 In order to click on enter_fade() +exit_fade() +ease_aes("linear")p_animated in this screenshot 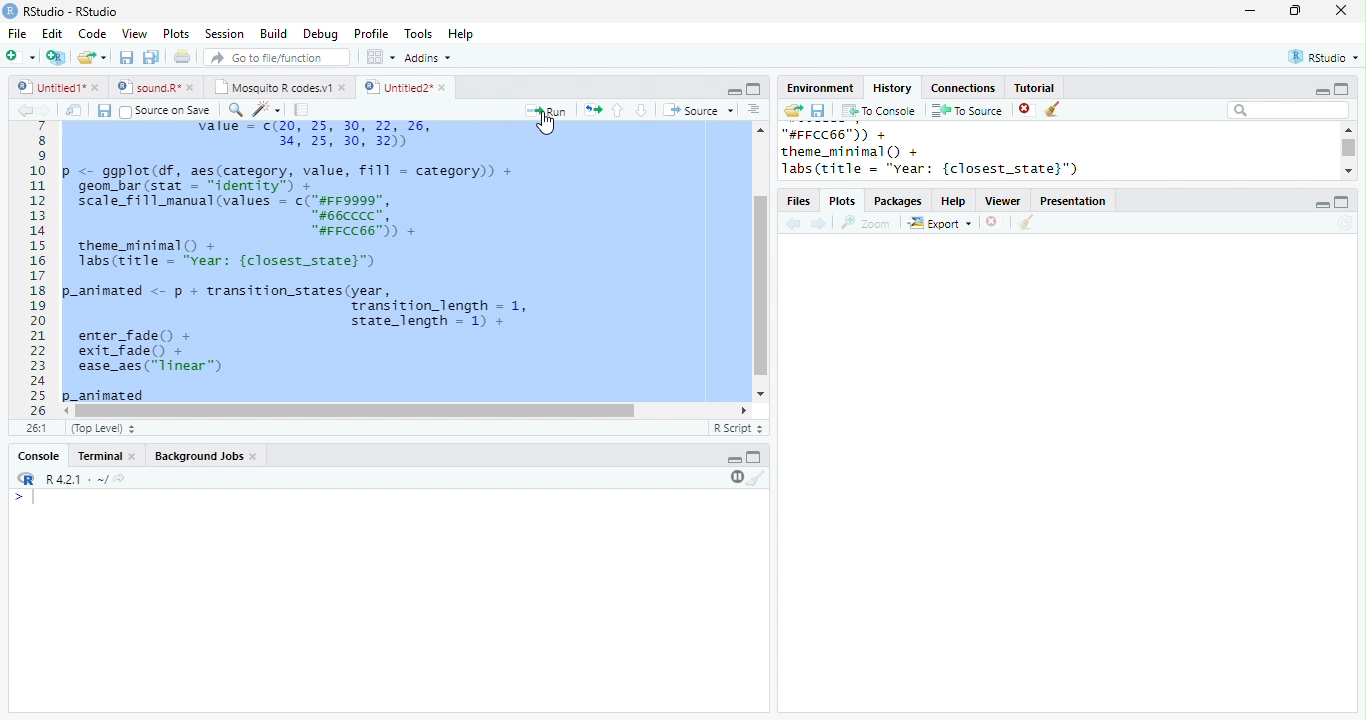, I will do `click(151, 366)`.